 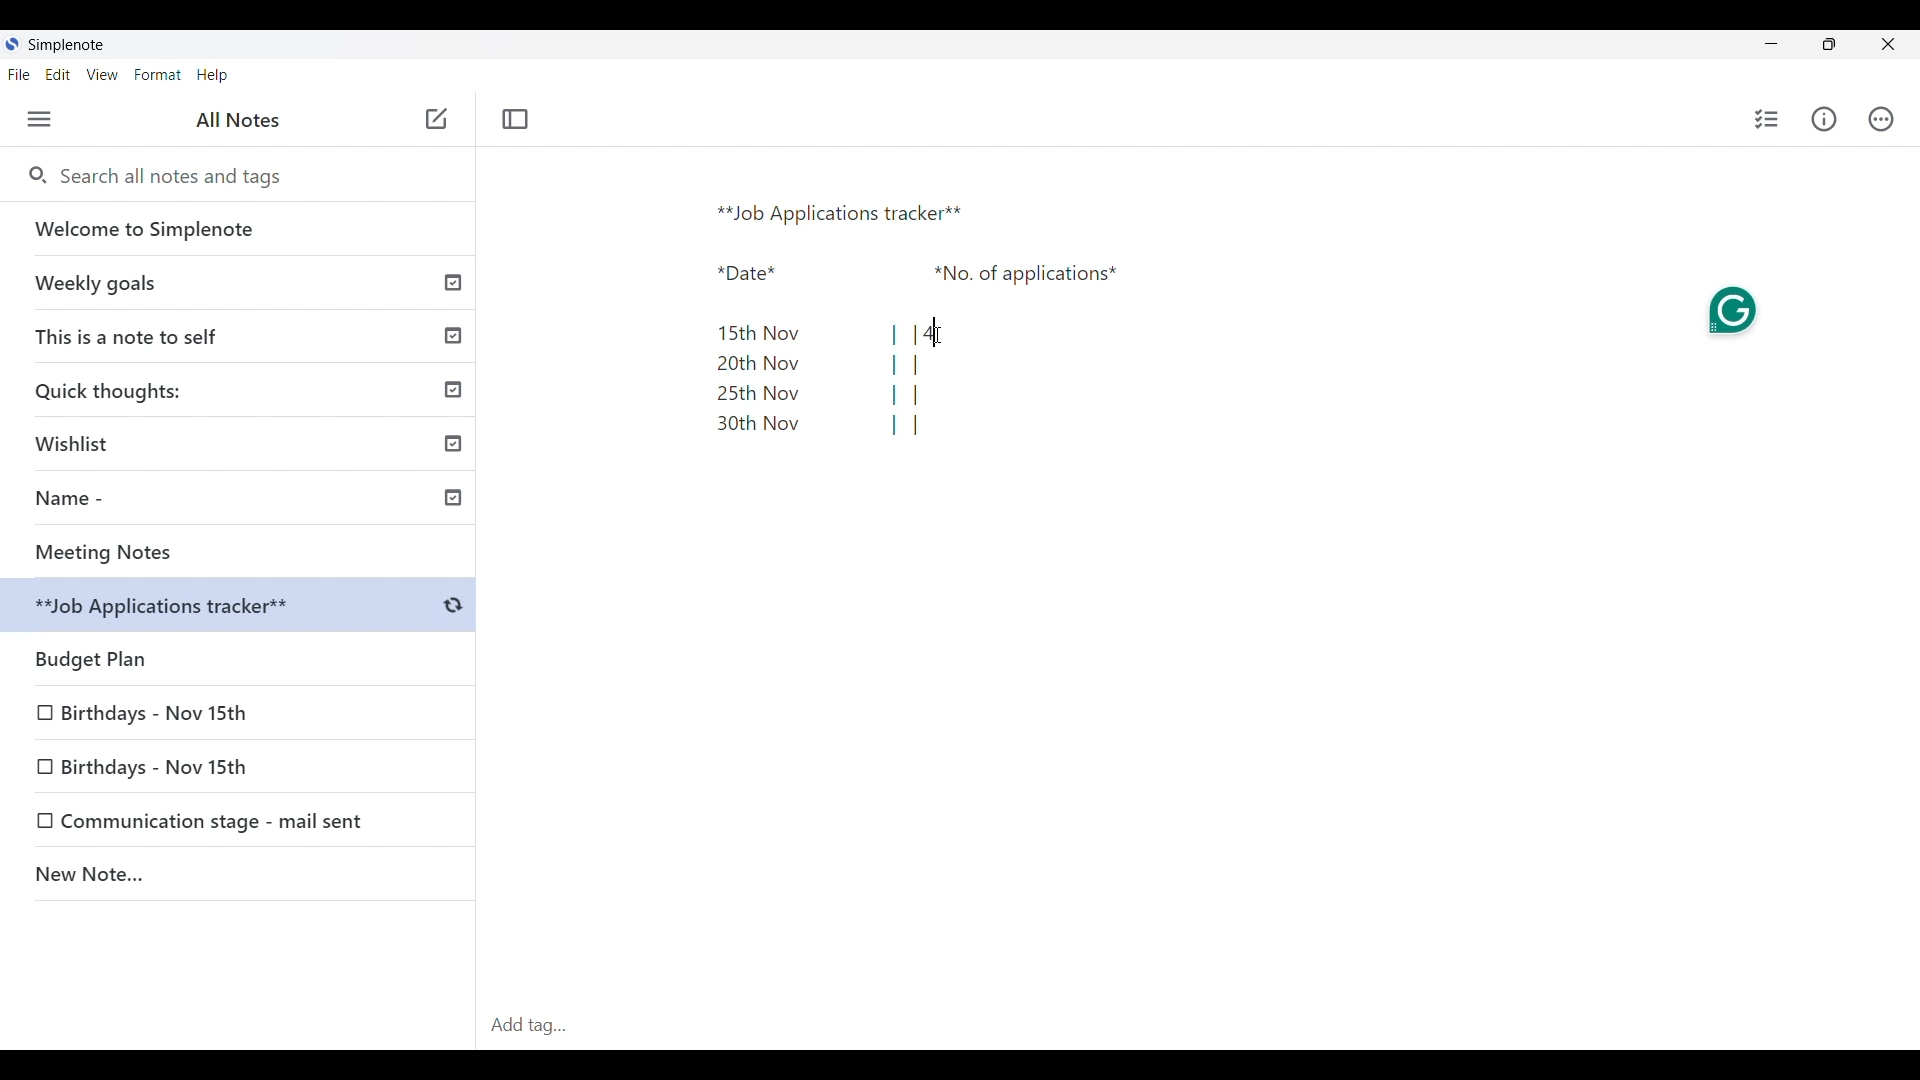 What do you see at coordinates (241, 389) in the screenshot?
I see `Quick thoughts` at bounding box center [241, 389].